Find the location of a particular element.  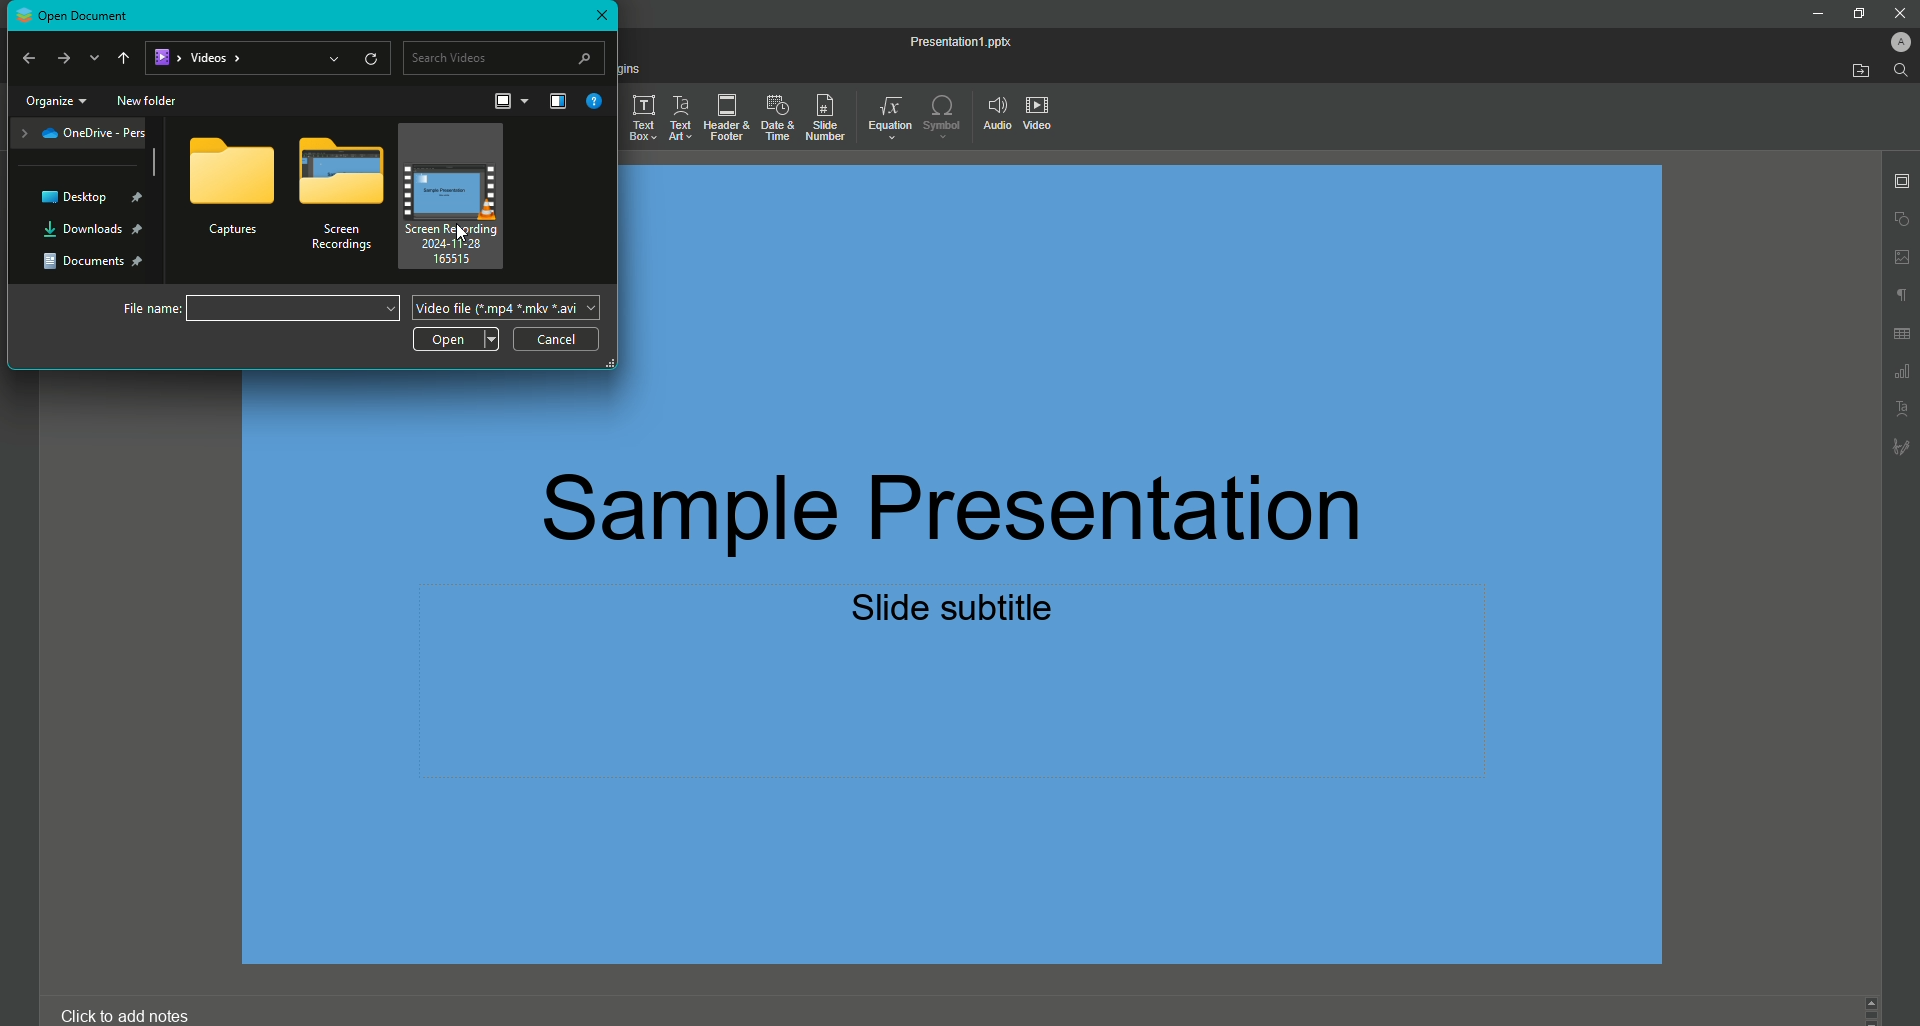

View mode is located at coordinates (509, 100).